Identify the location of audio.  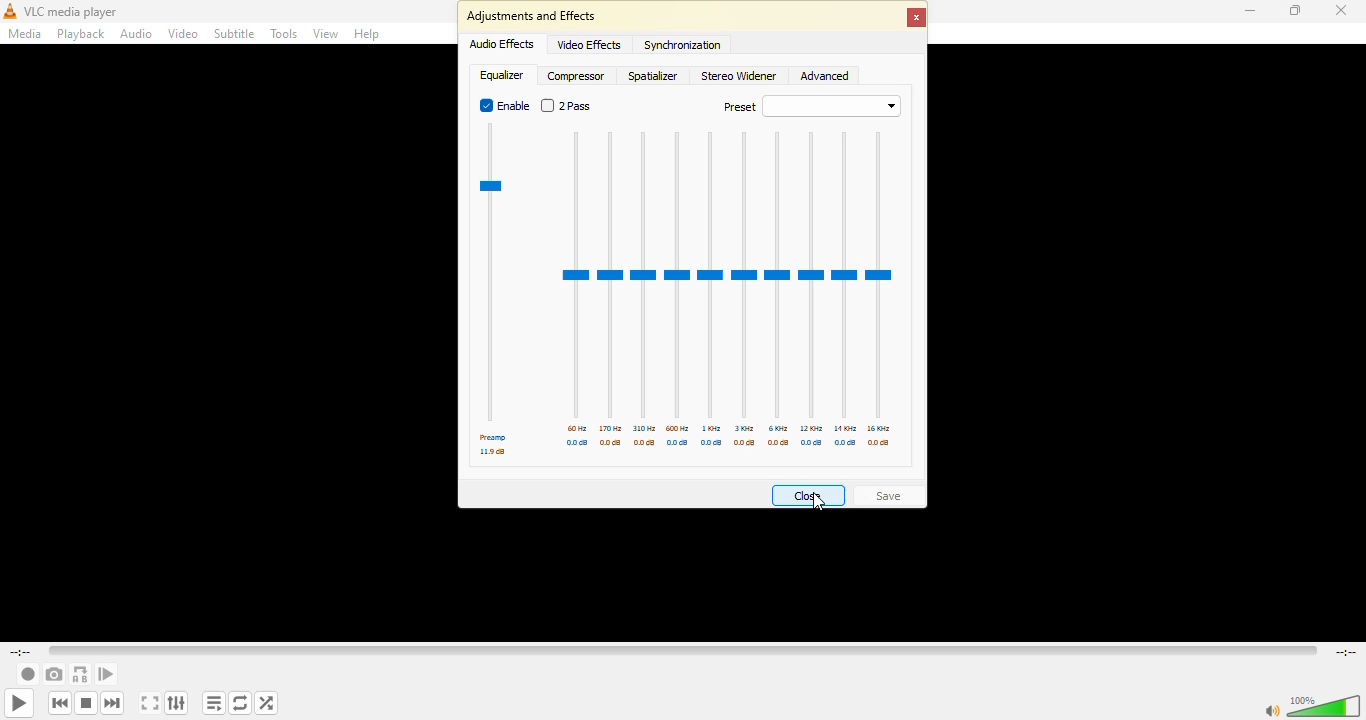
(136, 36).